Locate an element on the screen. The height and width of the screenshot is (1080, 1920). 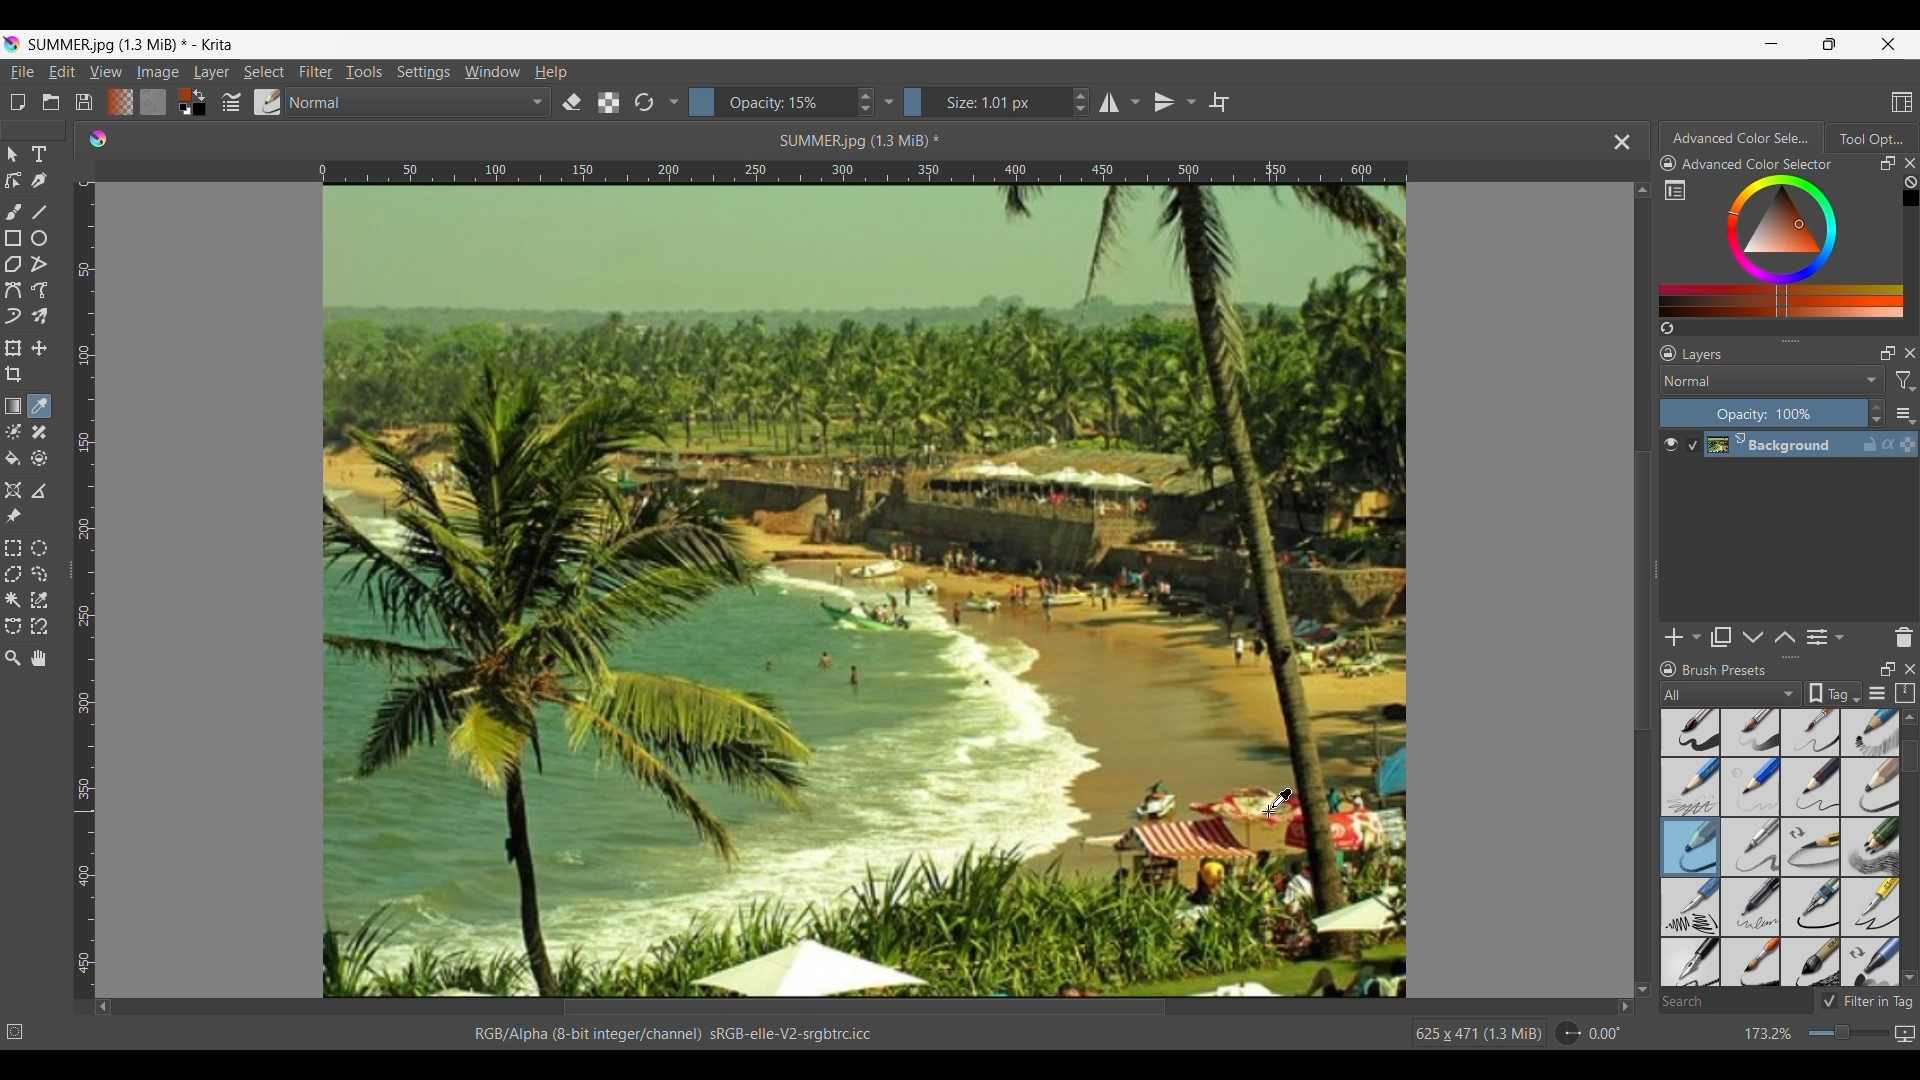
Reference images tool is located at coordinates (12, 517).